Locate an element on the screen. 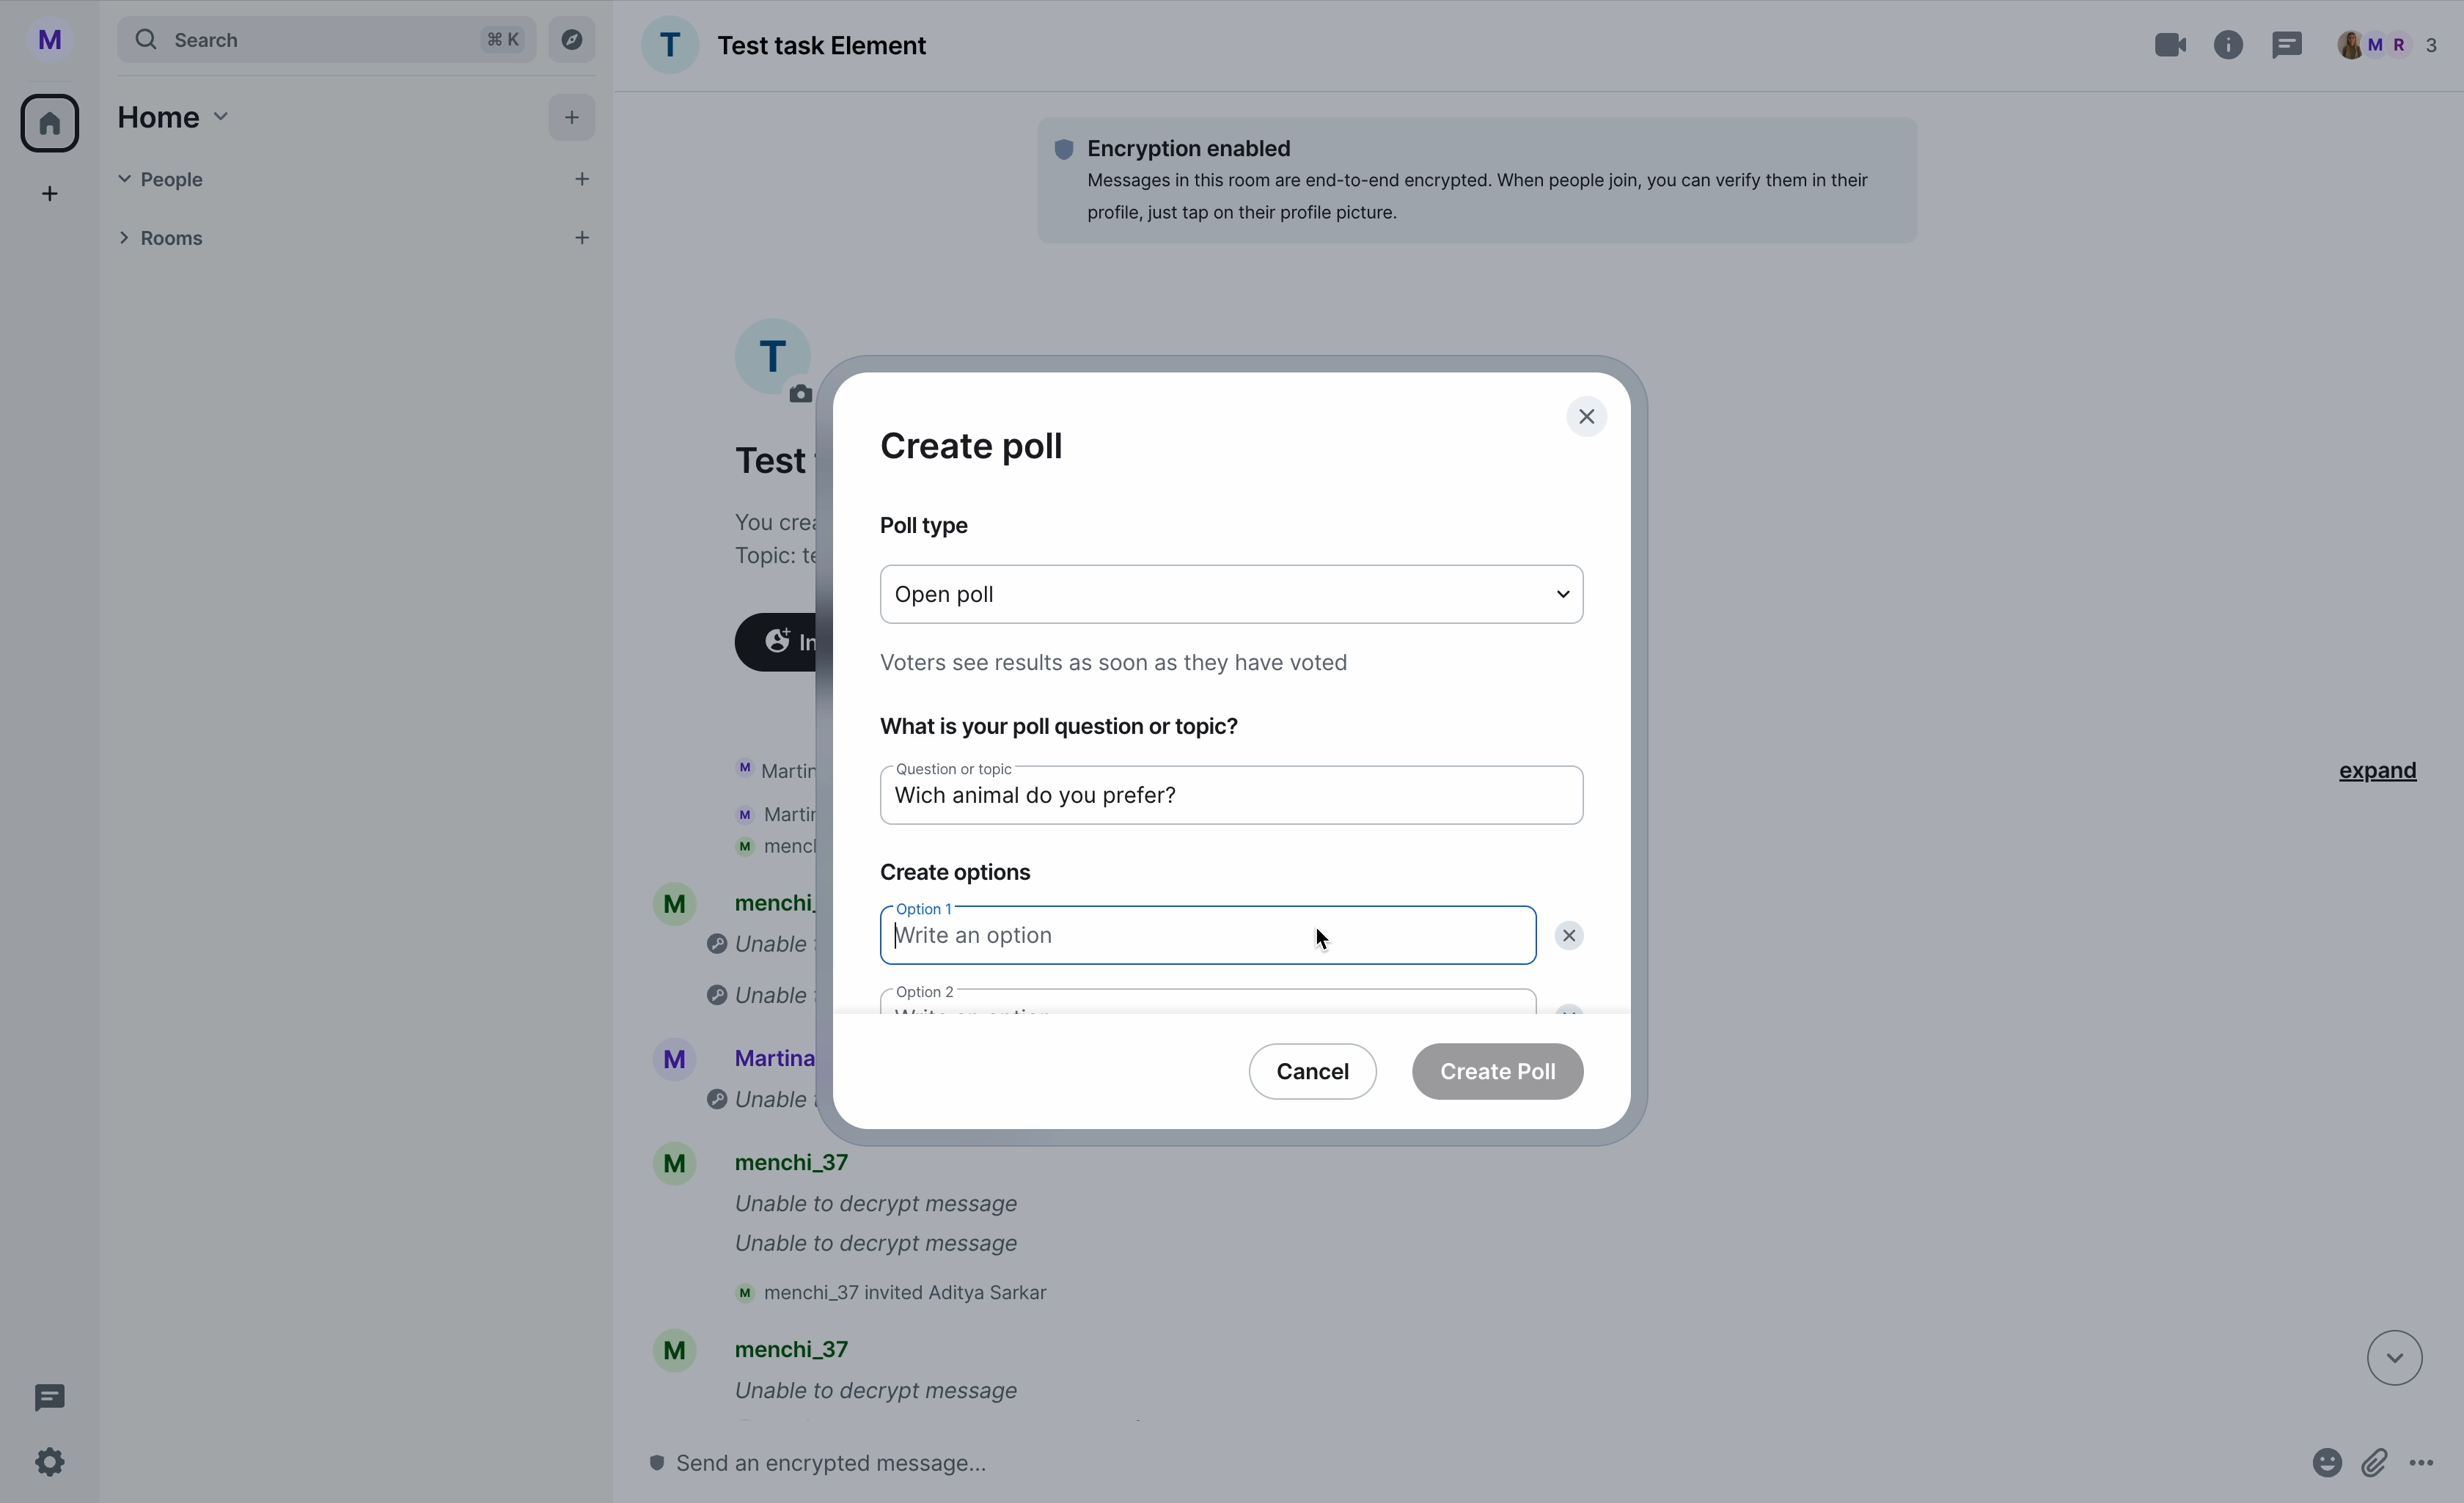 This screenshot has height=1503, width=2464. which animal do you prefer is located at coordinates (1087, 802).